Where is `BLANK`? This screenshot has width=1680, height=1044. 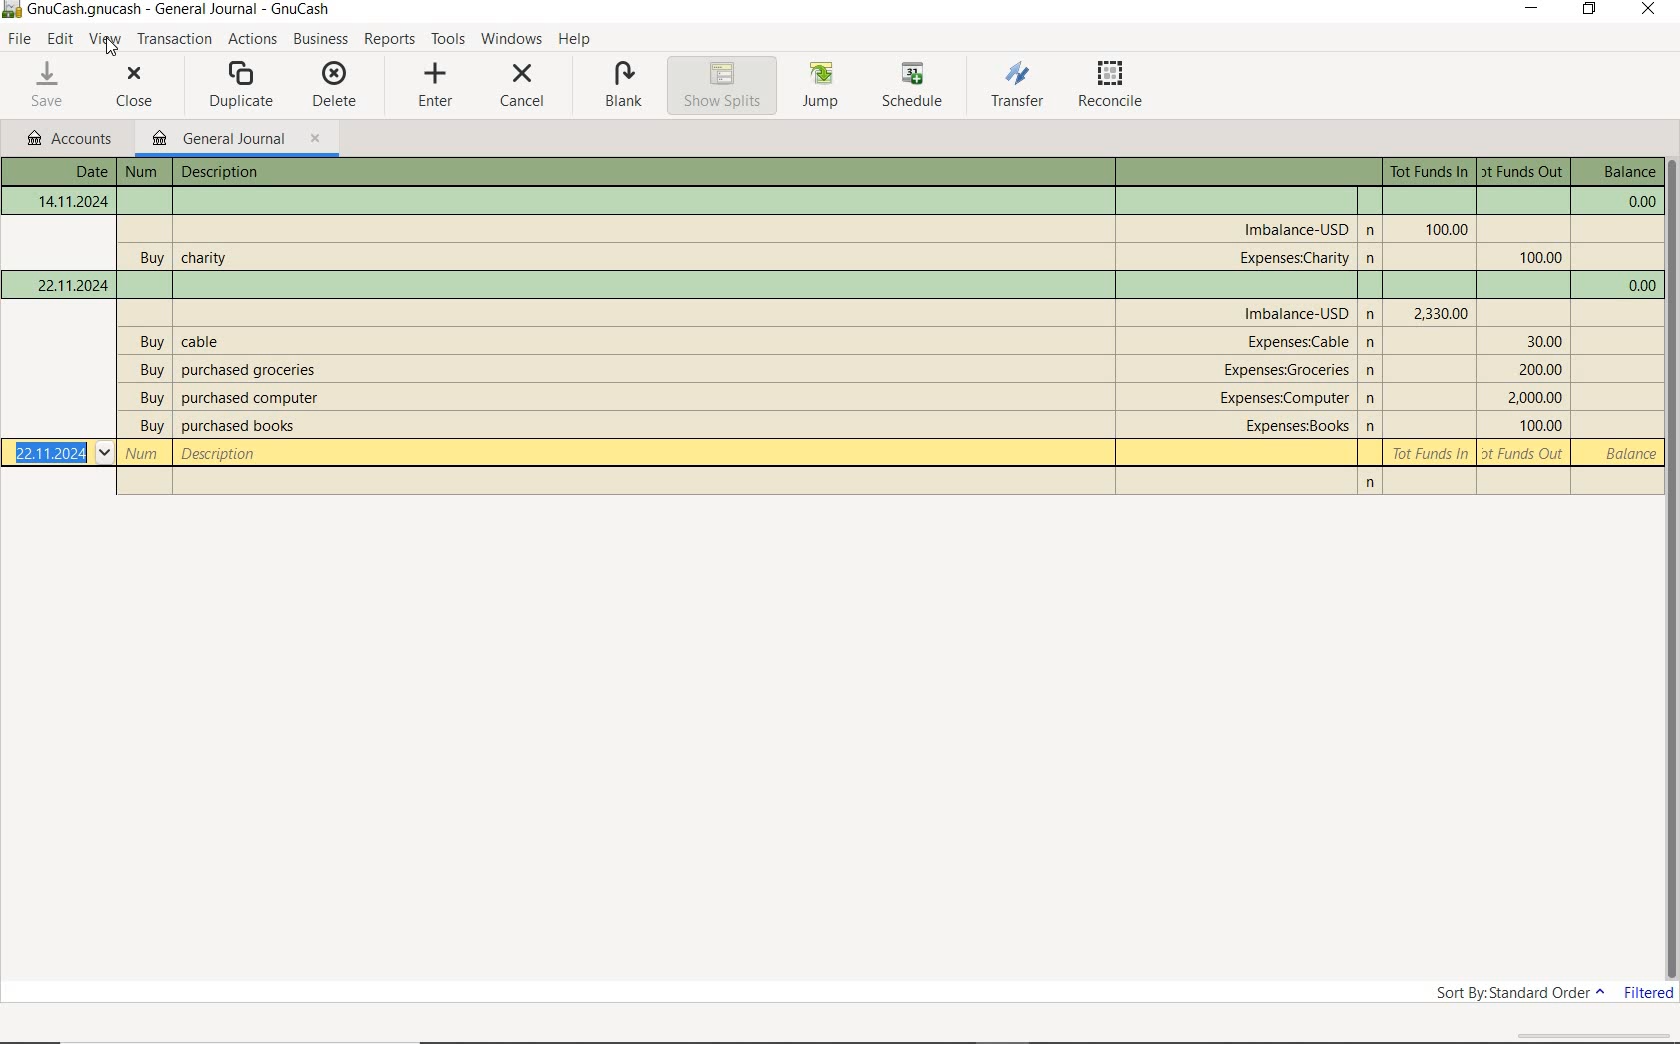 BLANK is located at coordinates (624, 87).